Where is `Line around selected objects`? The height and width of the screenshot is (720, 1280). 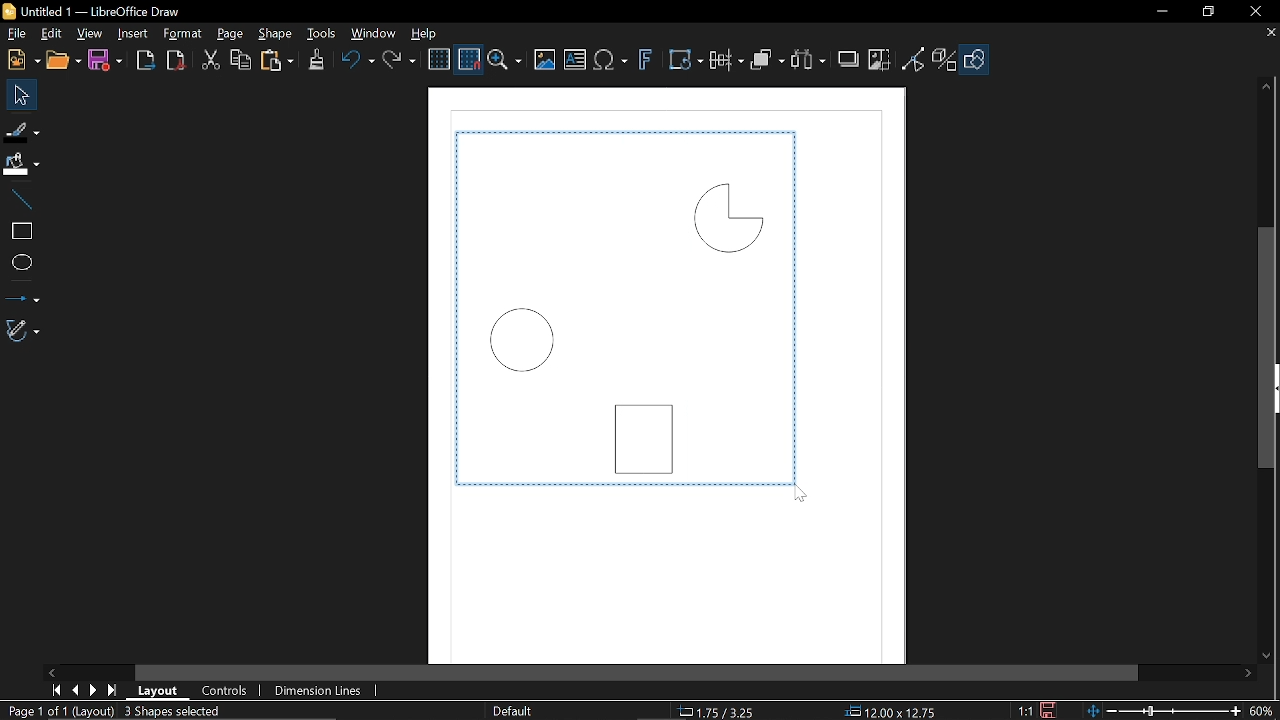
Line around selected objects is located at coordinates (453, 309).